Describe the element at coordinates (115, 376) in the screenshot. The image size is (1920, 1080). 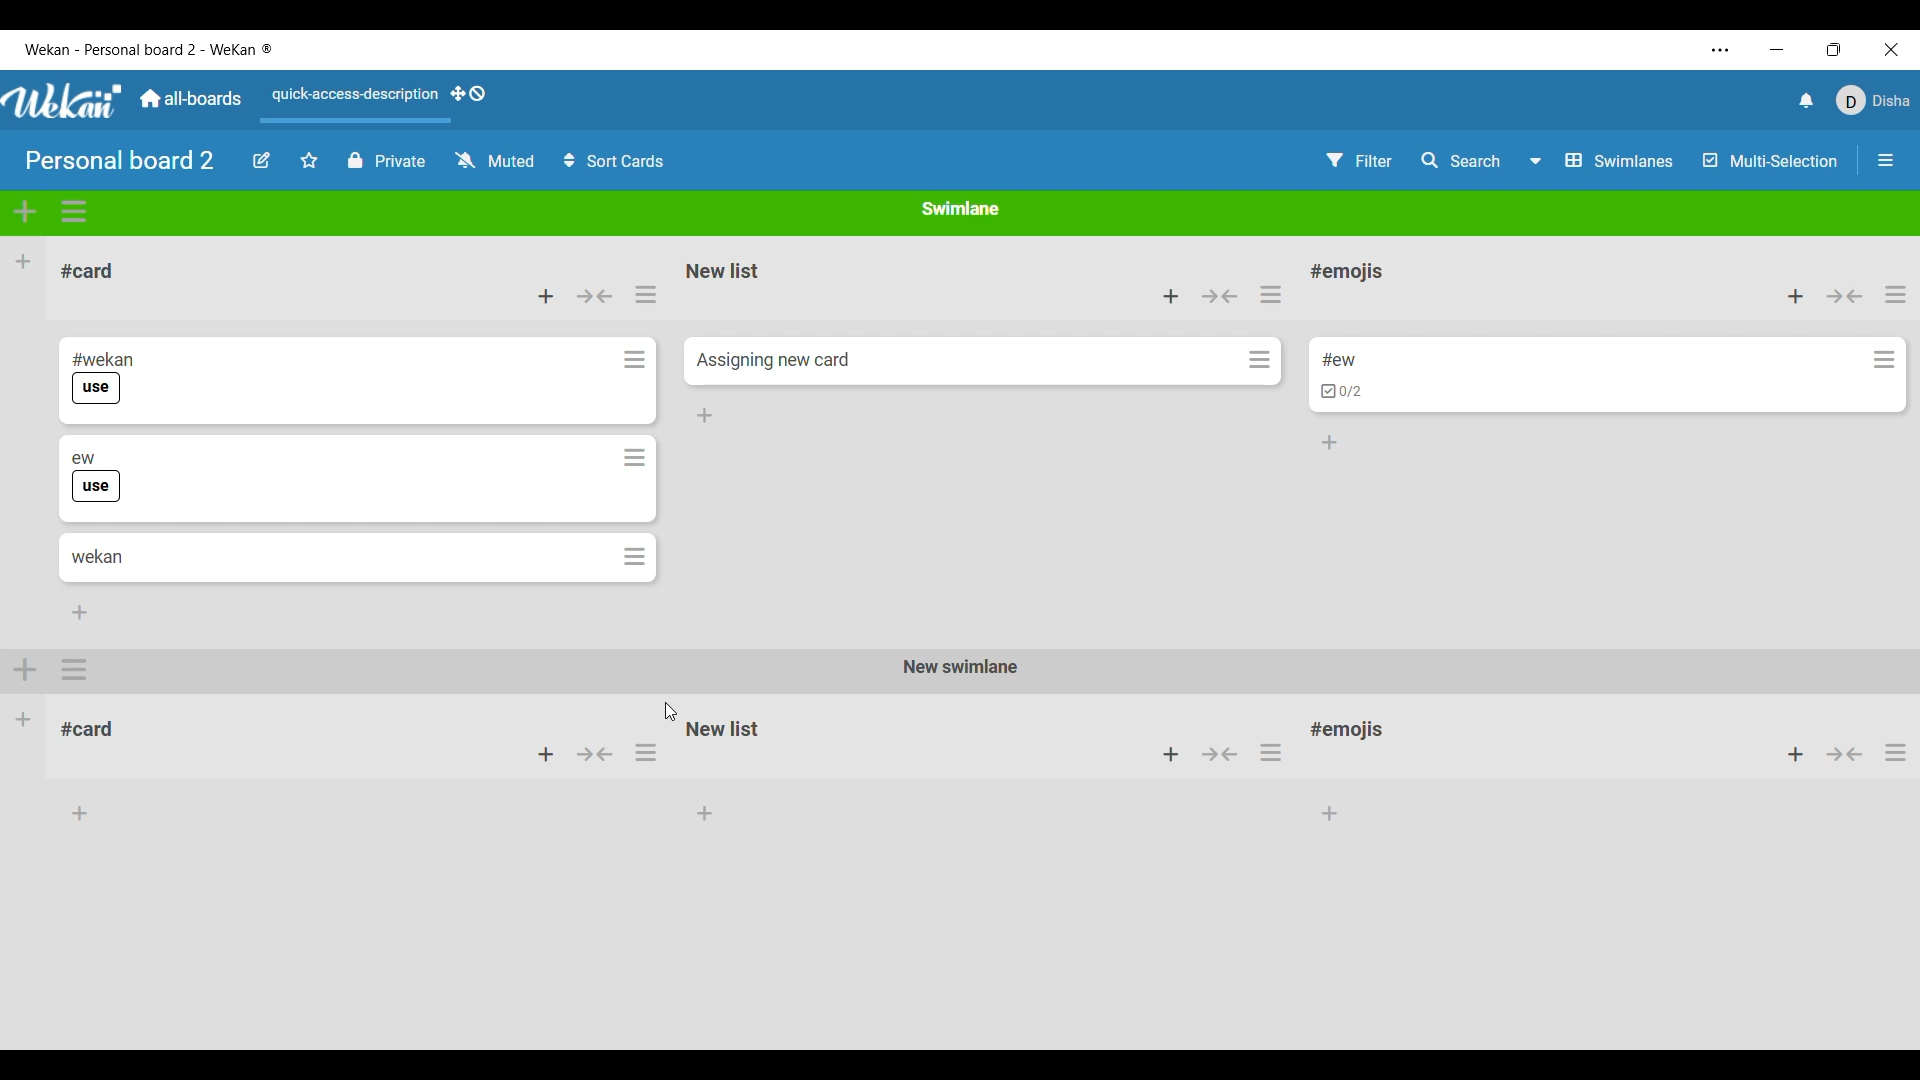
I see `Card title and checklist` at that location.